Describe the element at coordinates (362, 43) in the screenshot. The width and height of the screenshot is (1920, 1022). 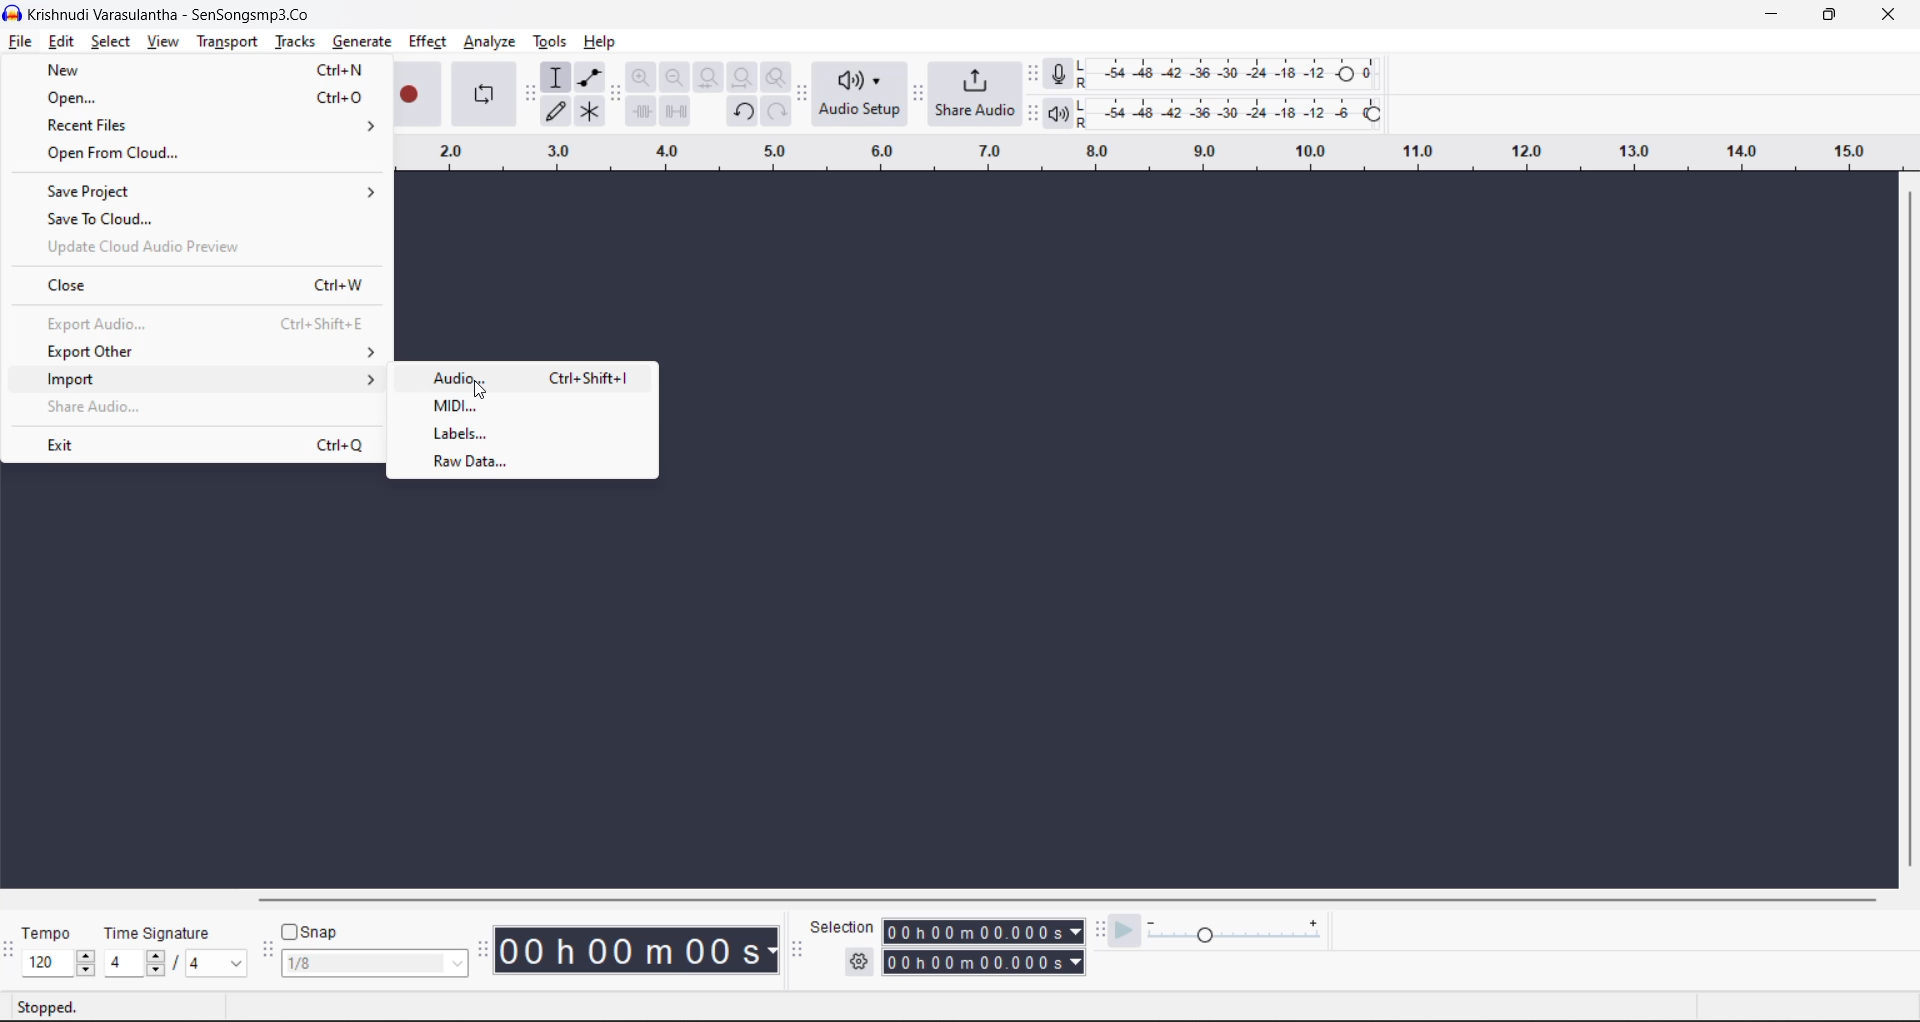
I see `generate` at that location.